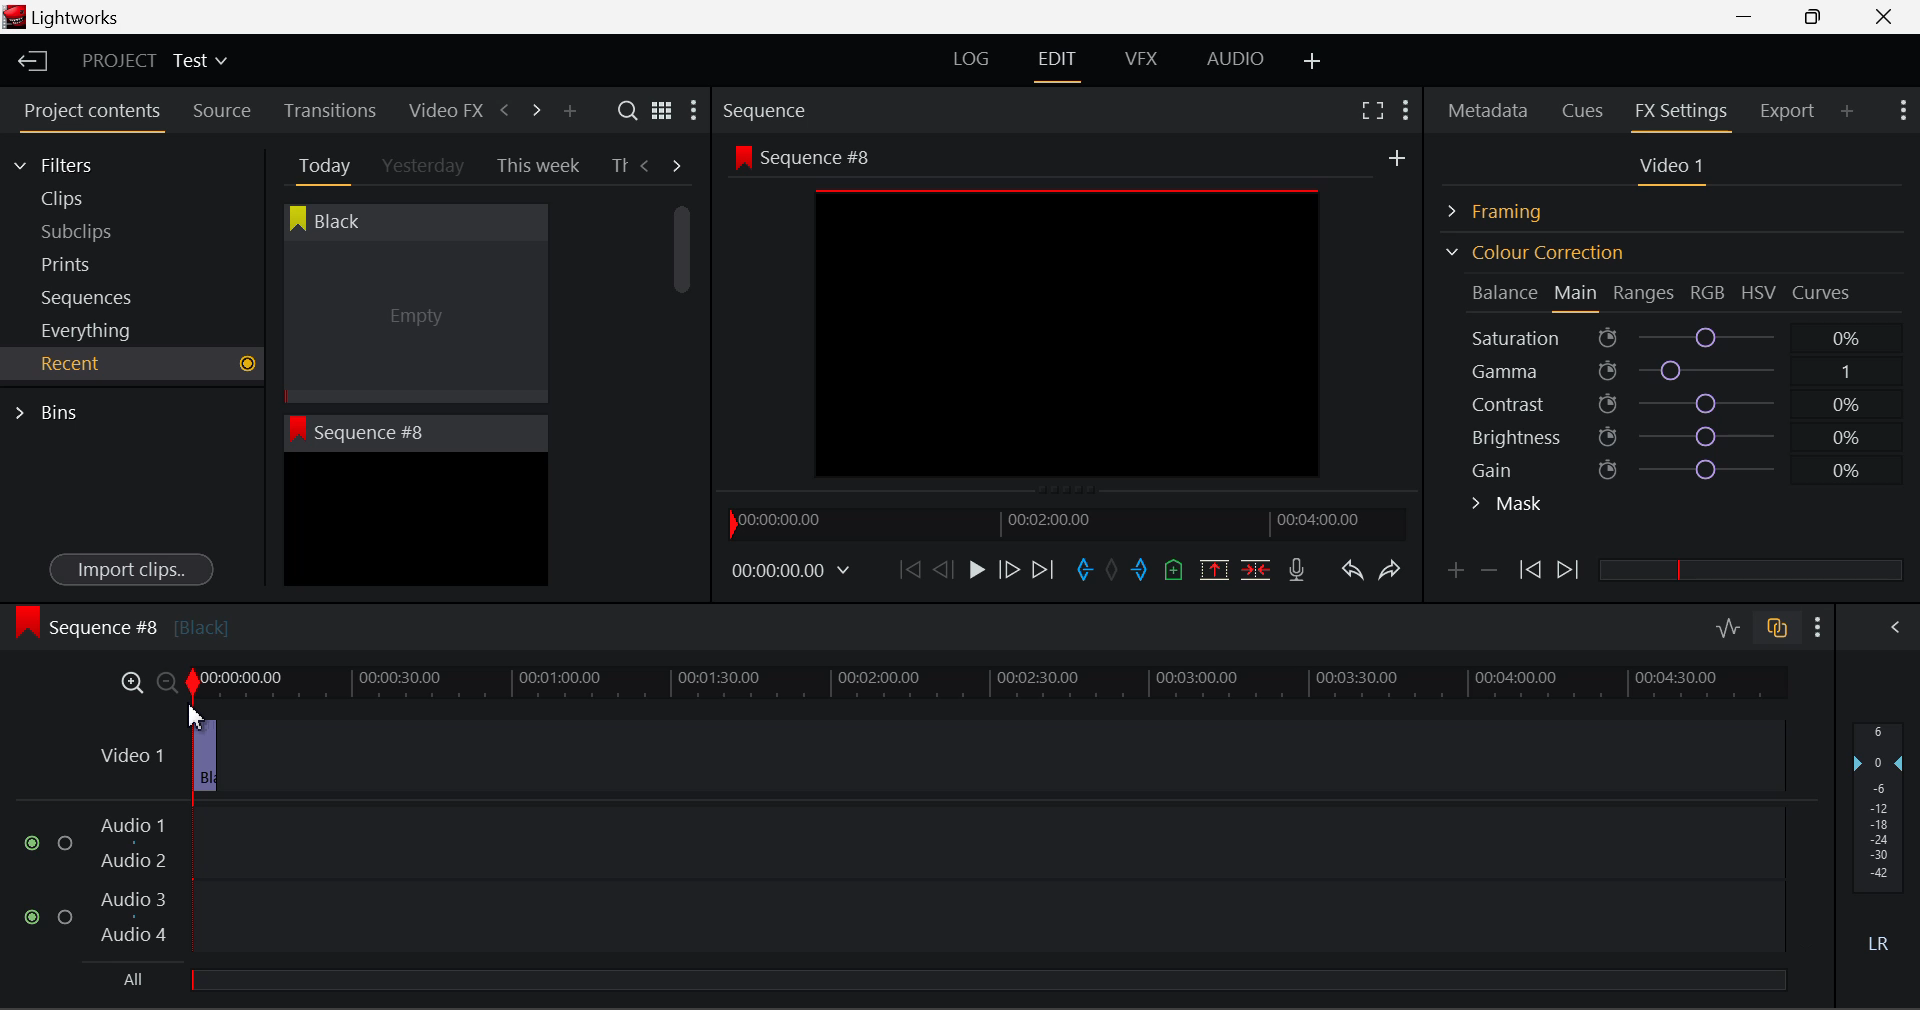 This screenshot has height=1010, width=1920. What do you see at coordinates (193, 711) in the screenshot?
I see `MOUSE_UP Cursor Position` at bounding box center [193, 711].